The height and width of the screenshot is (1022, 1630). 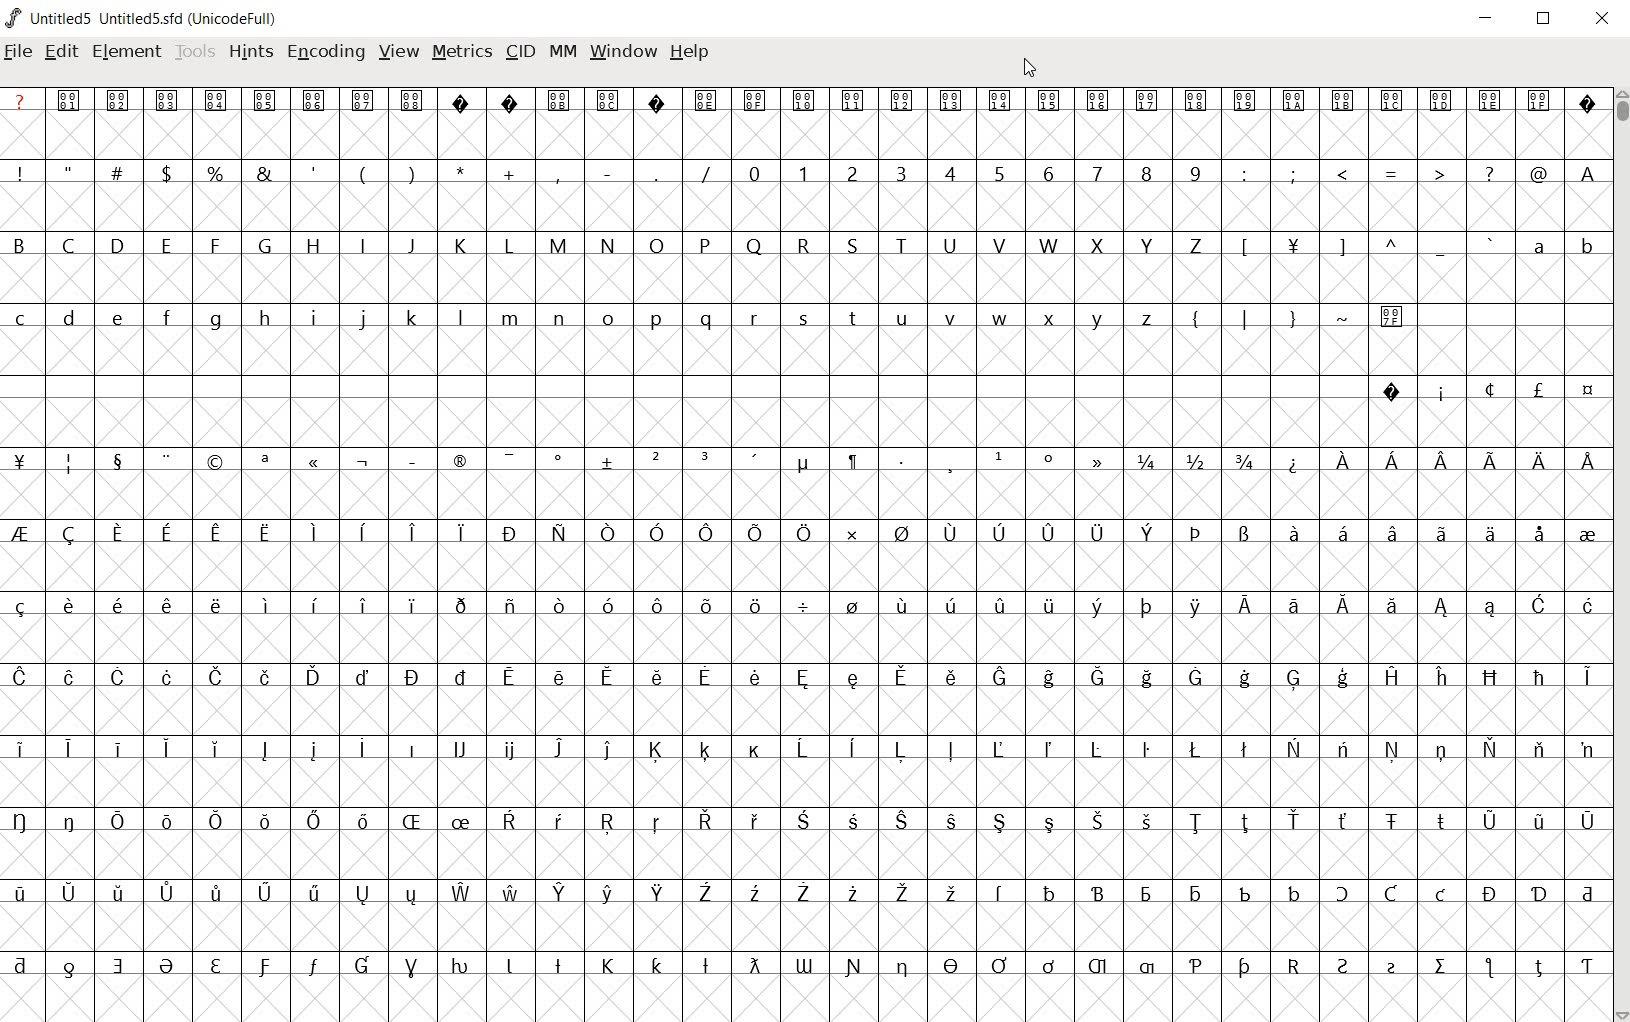 What do you see at coordinates (1098, 821) in the screenshot?
I see `` at bounding box center [1098, 821].